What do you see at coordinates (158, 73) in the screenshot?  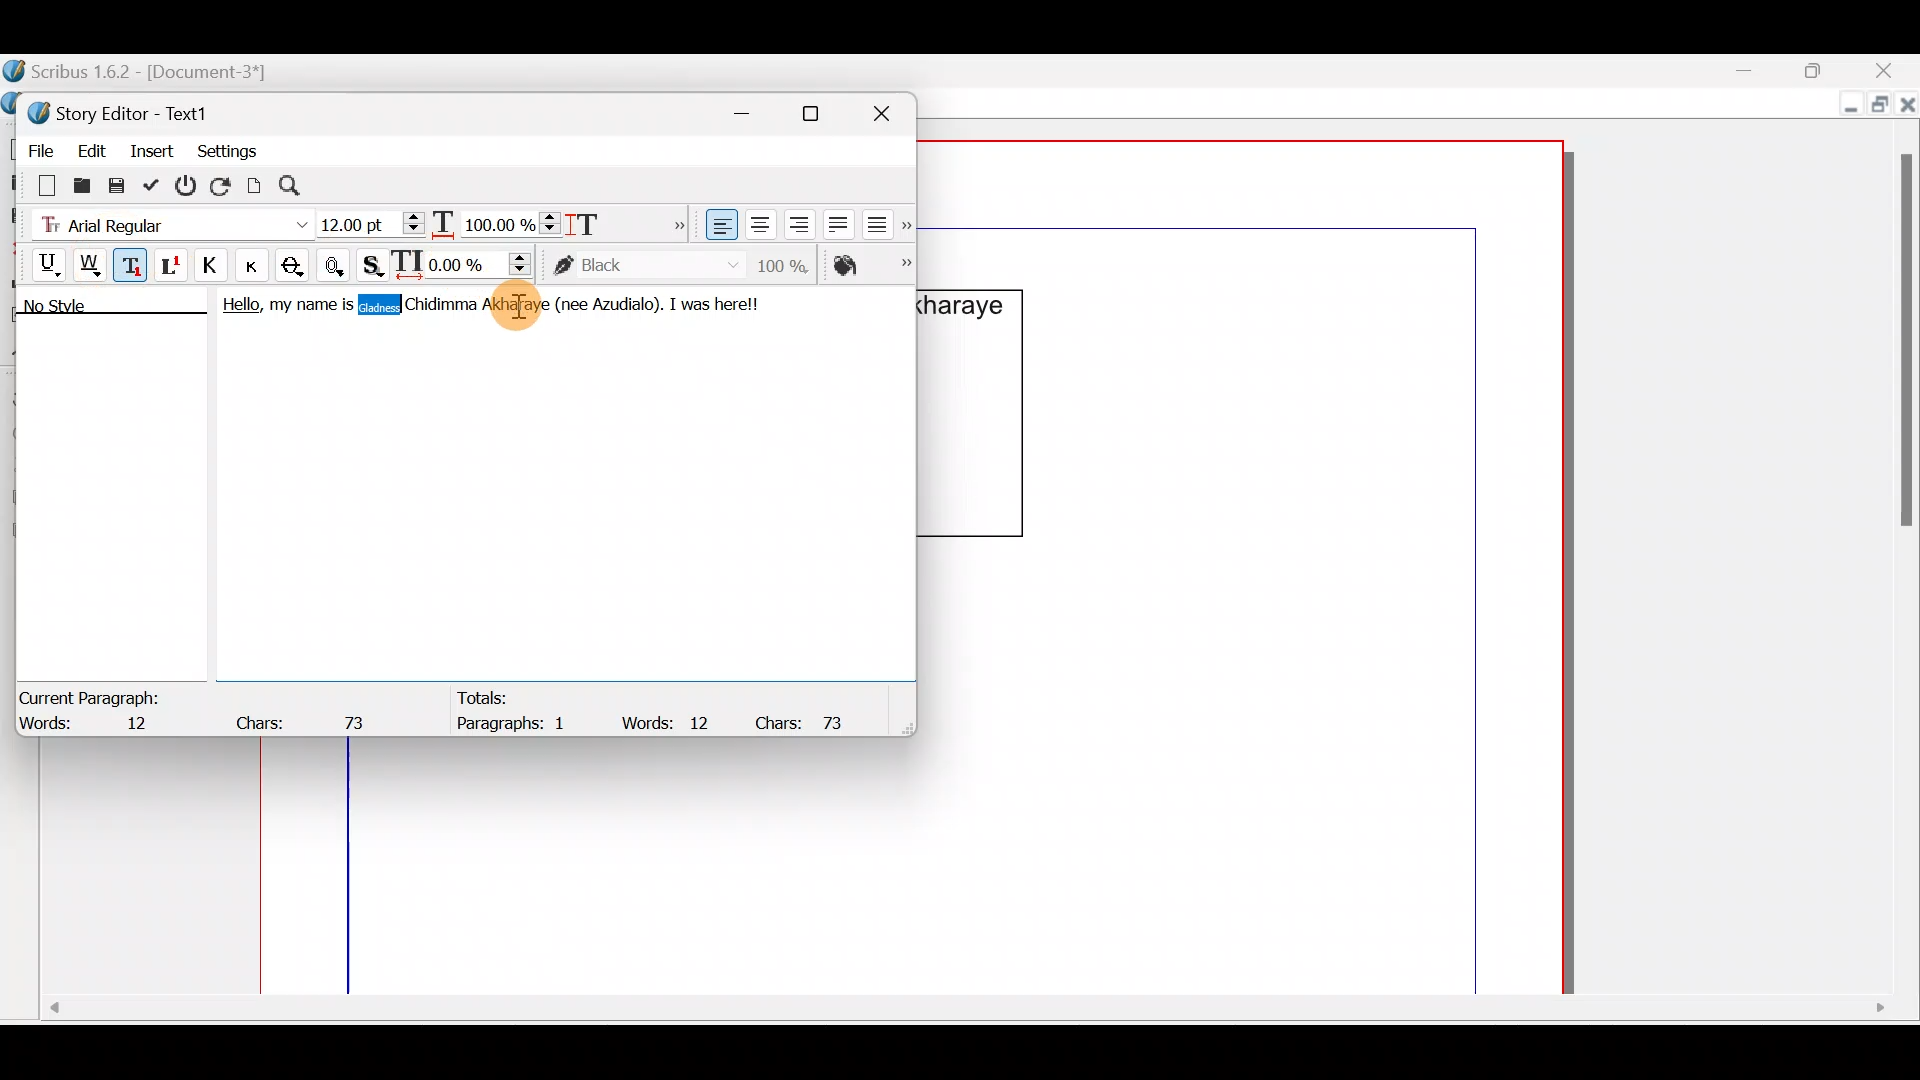 I see `Scribus 1.6.2 - [Document-3*]` at bounding box center [158, 73].